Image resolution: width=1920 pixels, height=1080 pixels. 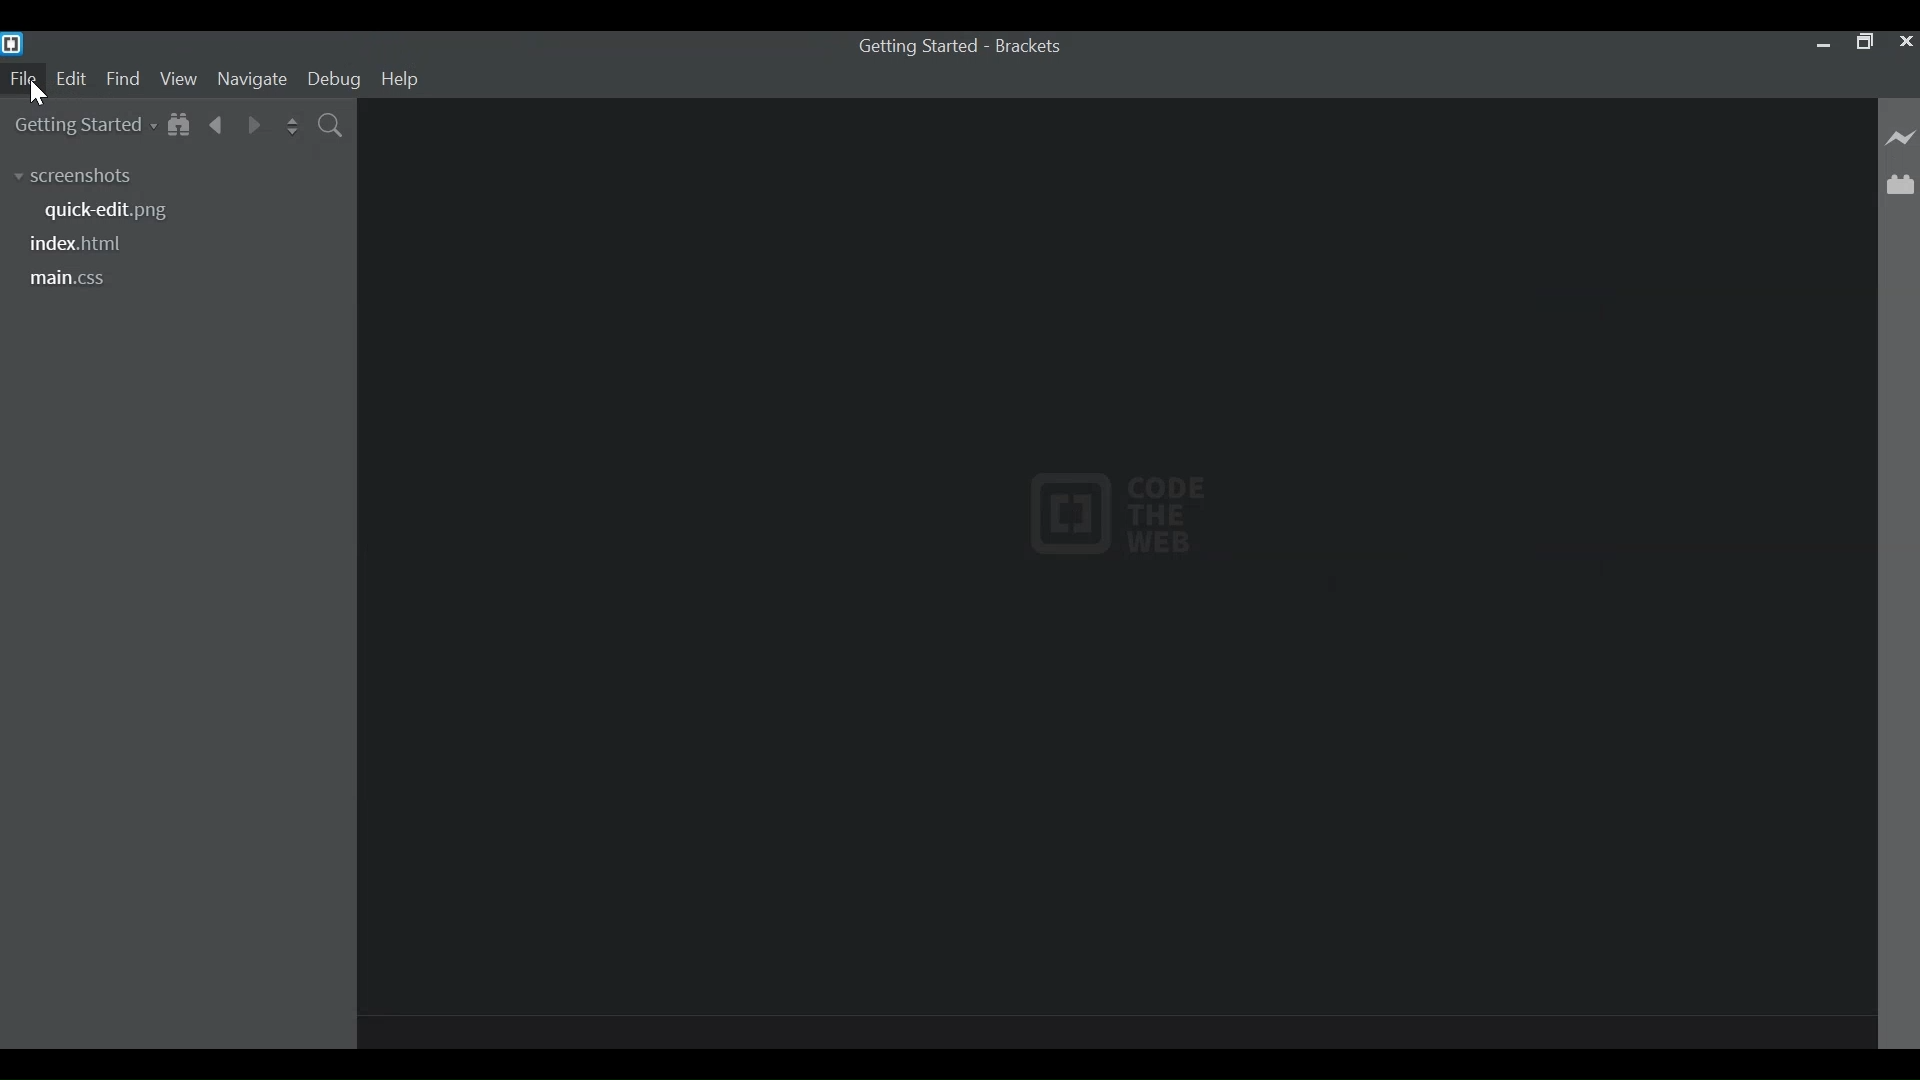 I want to click on quick-edit.png, so click(x=113, y=211).